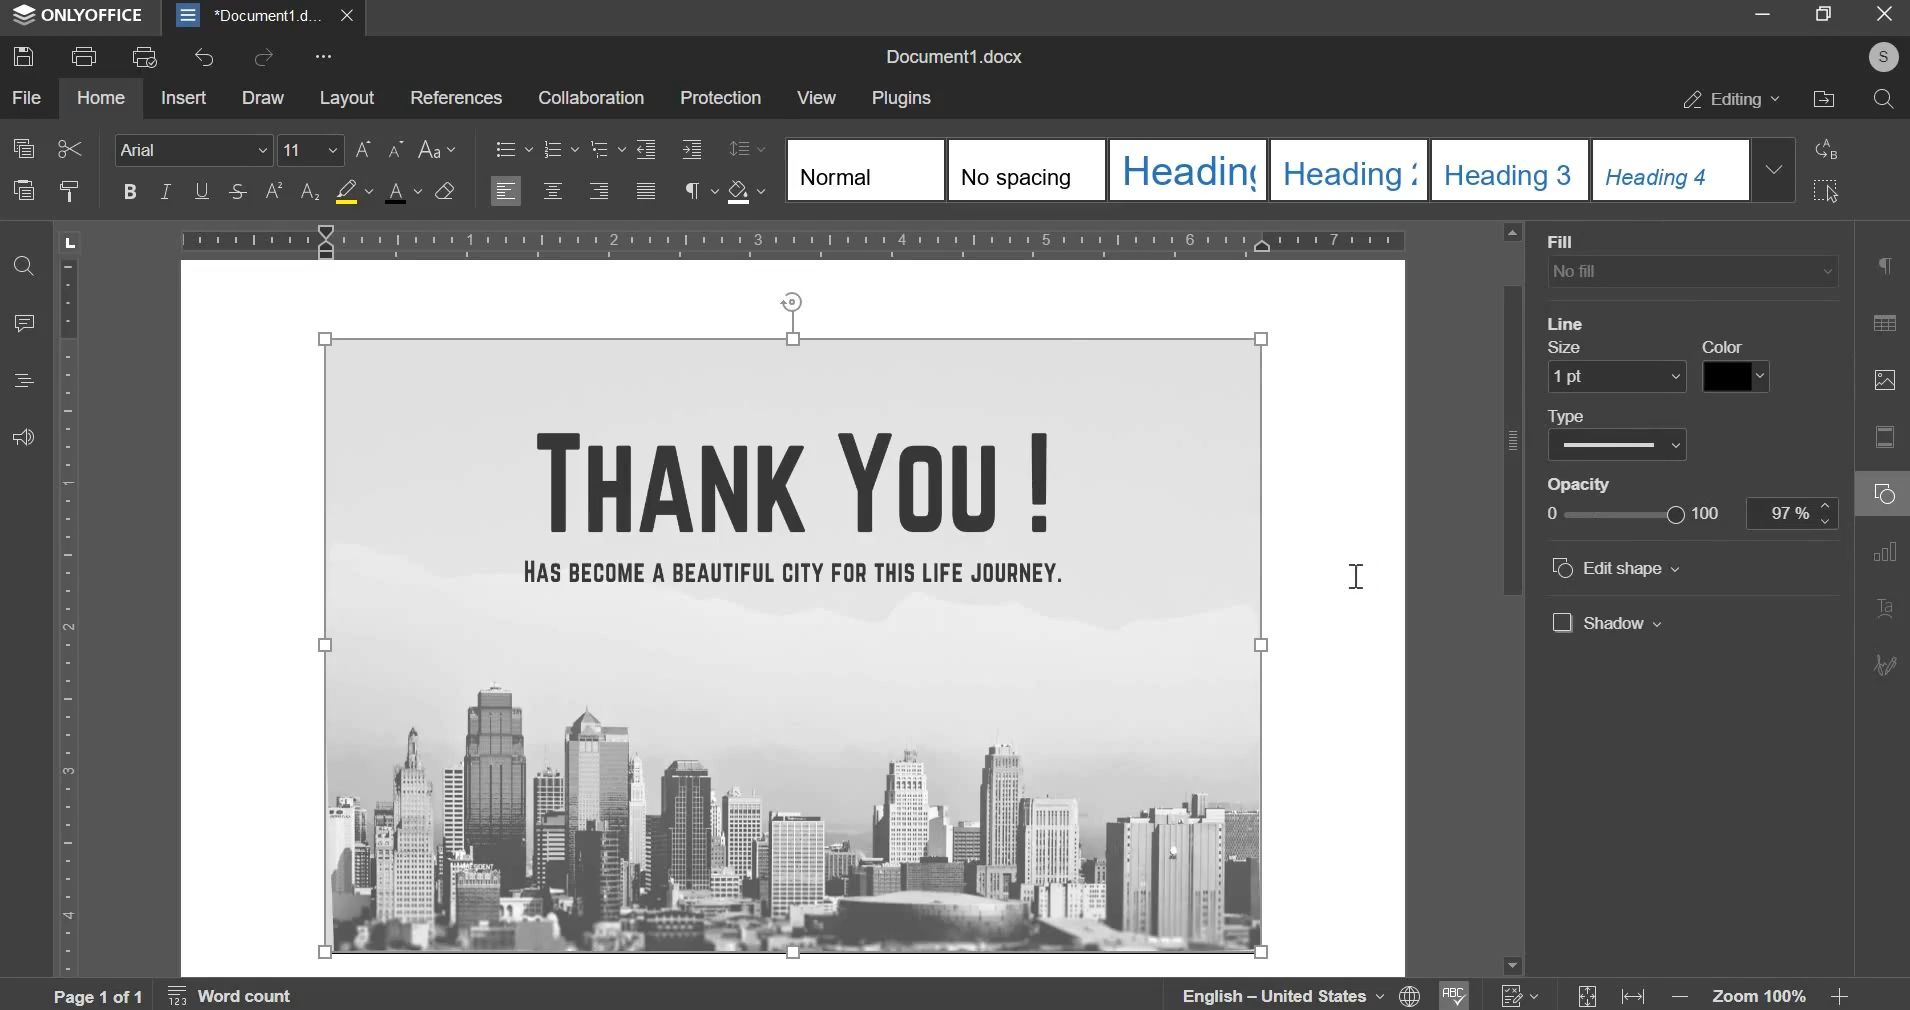 The width and height of the screenshot is (1910, 1010). What do you see at coordinates (272, 191) in the screenshot?
I see `superscript` at bounding box center [272, 191].